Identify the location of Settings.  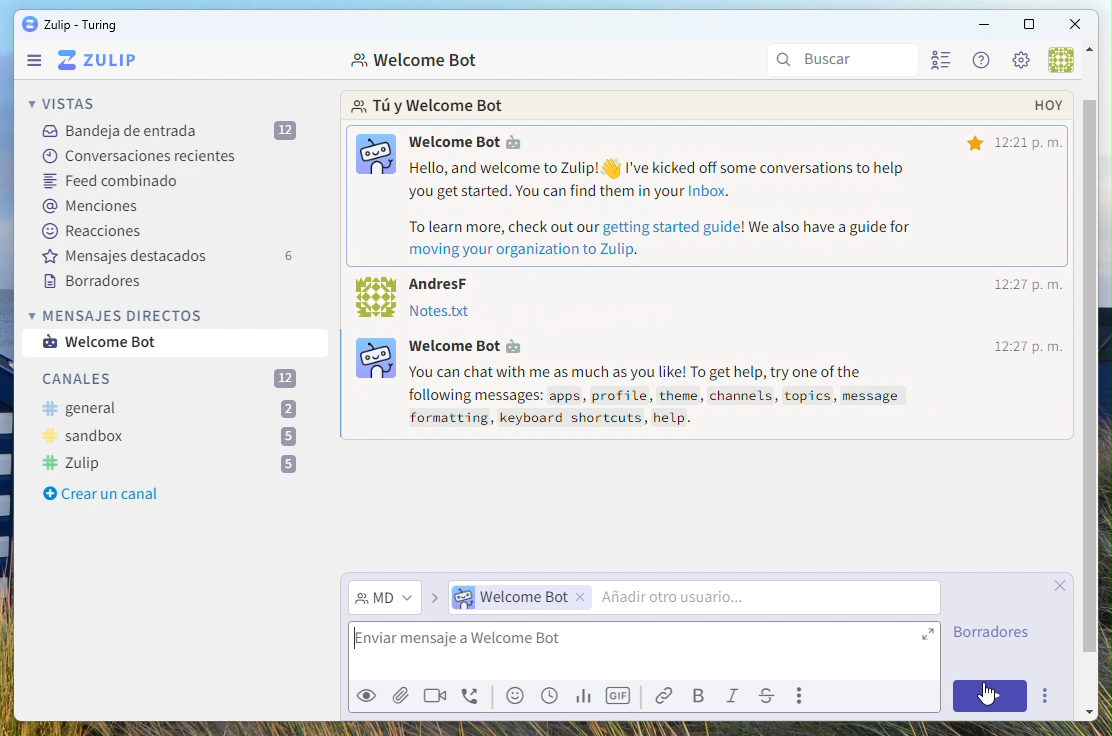
(1020, 62).